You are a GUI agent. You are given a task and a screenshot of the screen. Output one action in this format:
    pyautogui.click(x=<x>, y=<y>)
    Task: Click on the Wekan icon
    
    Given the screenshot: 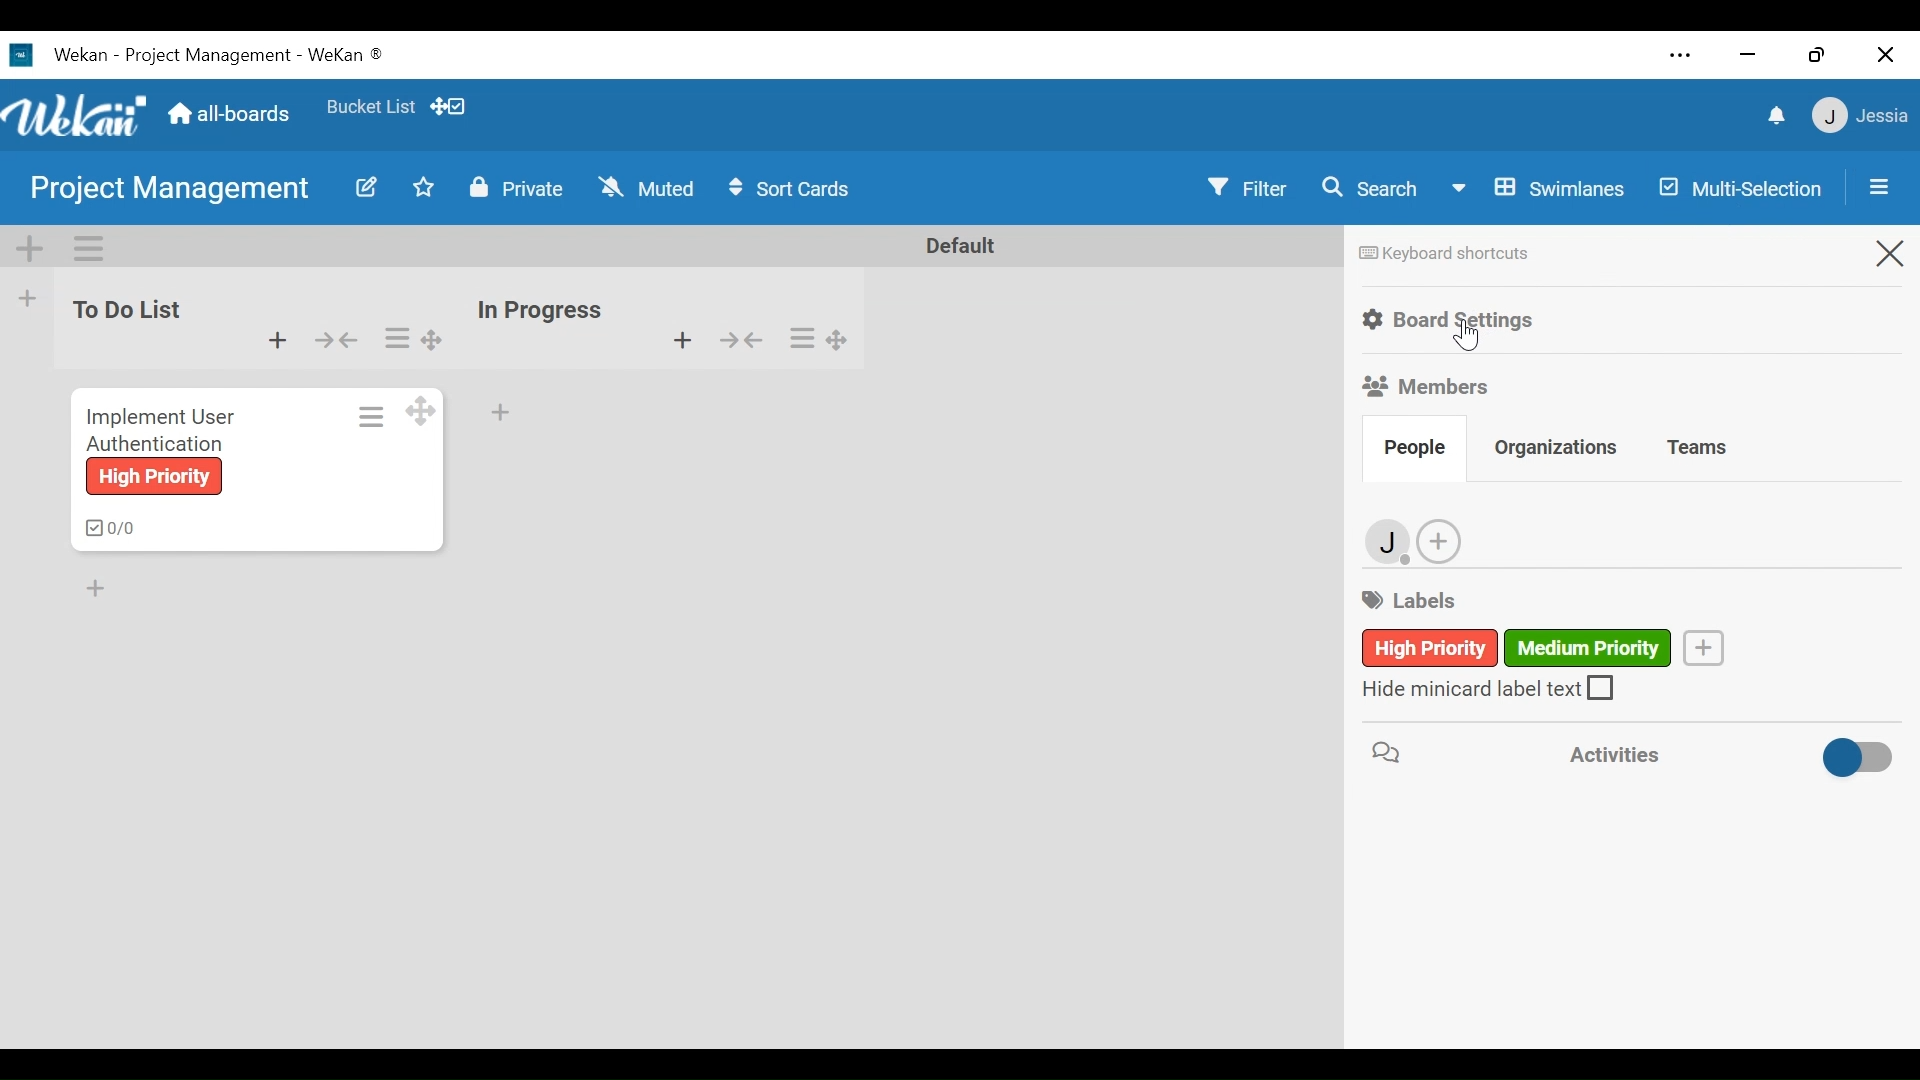 What is the action you would take?
    pyautogui.click(x=25, y=55)
    